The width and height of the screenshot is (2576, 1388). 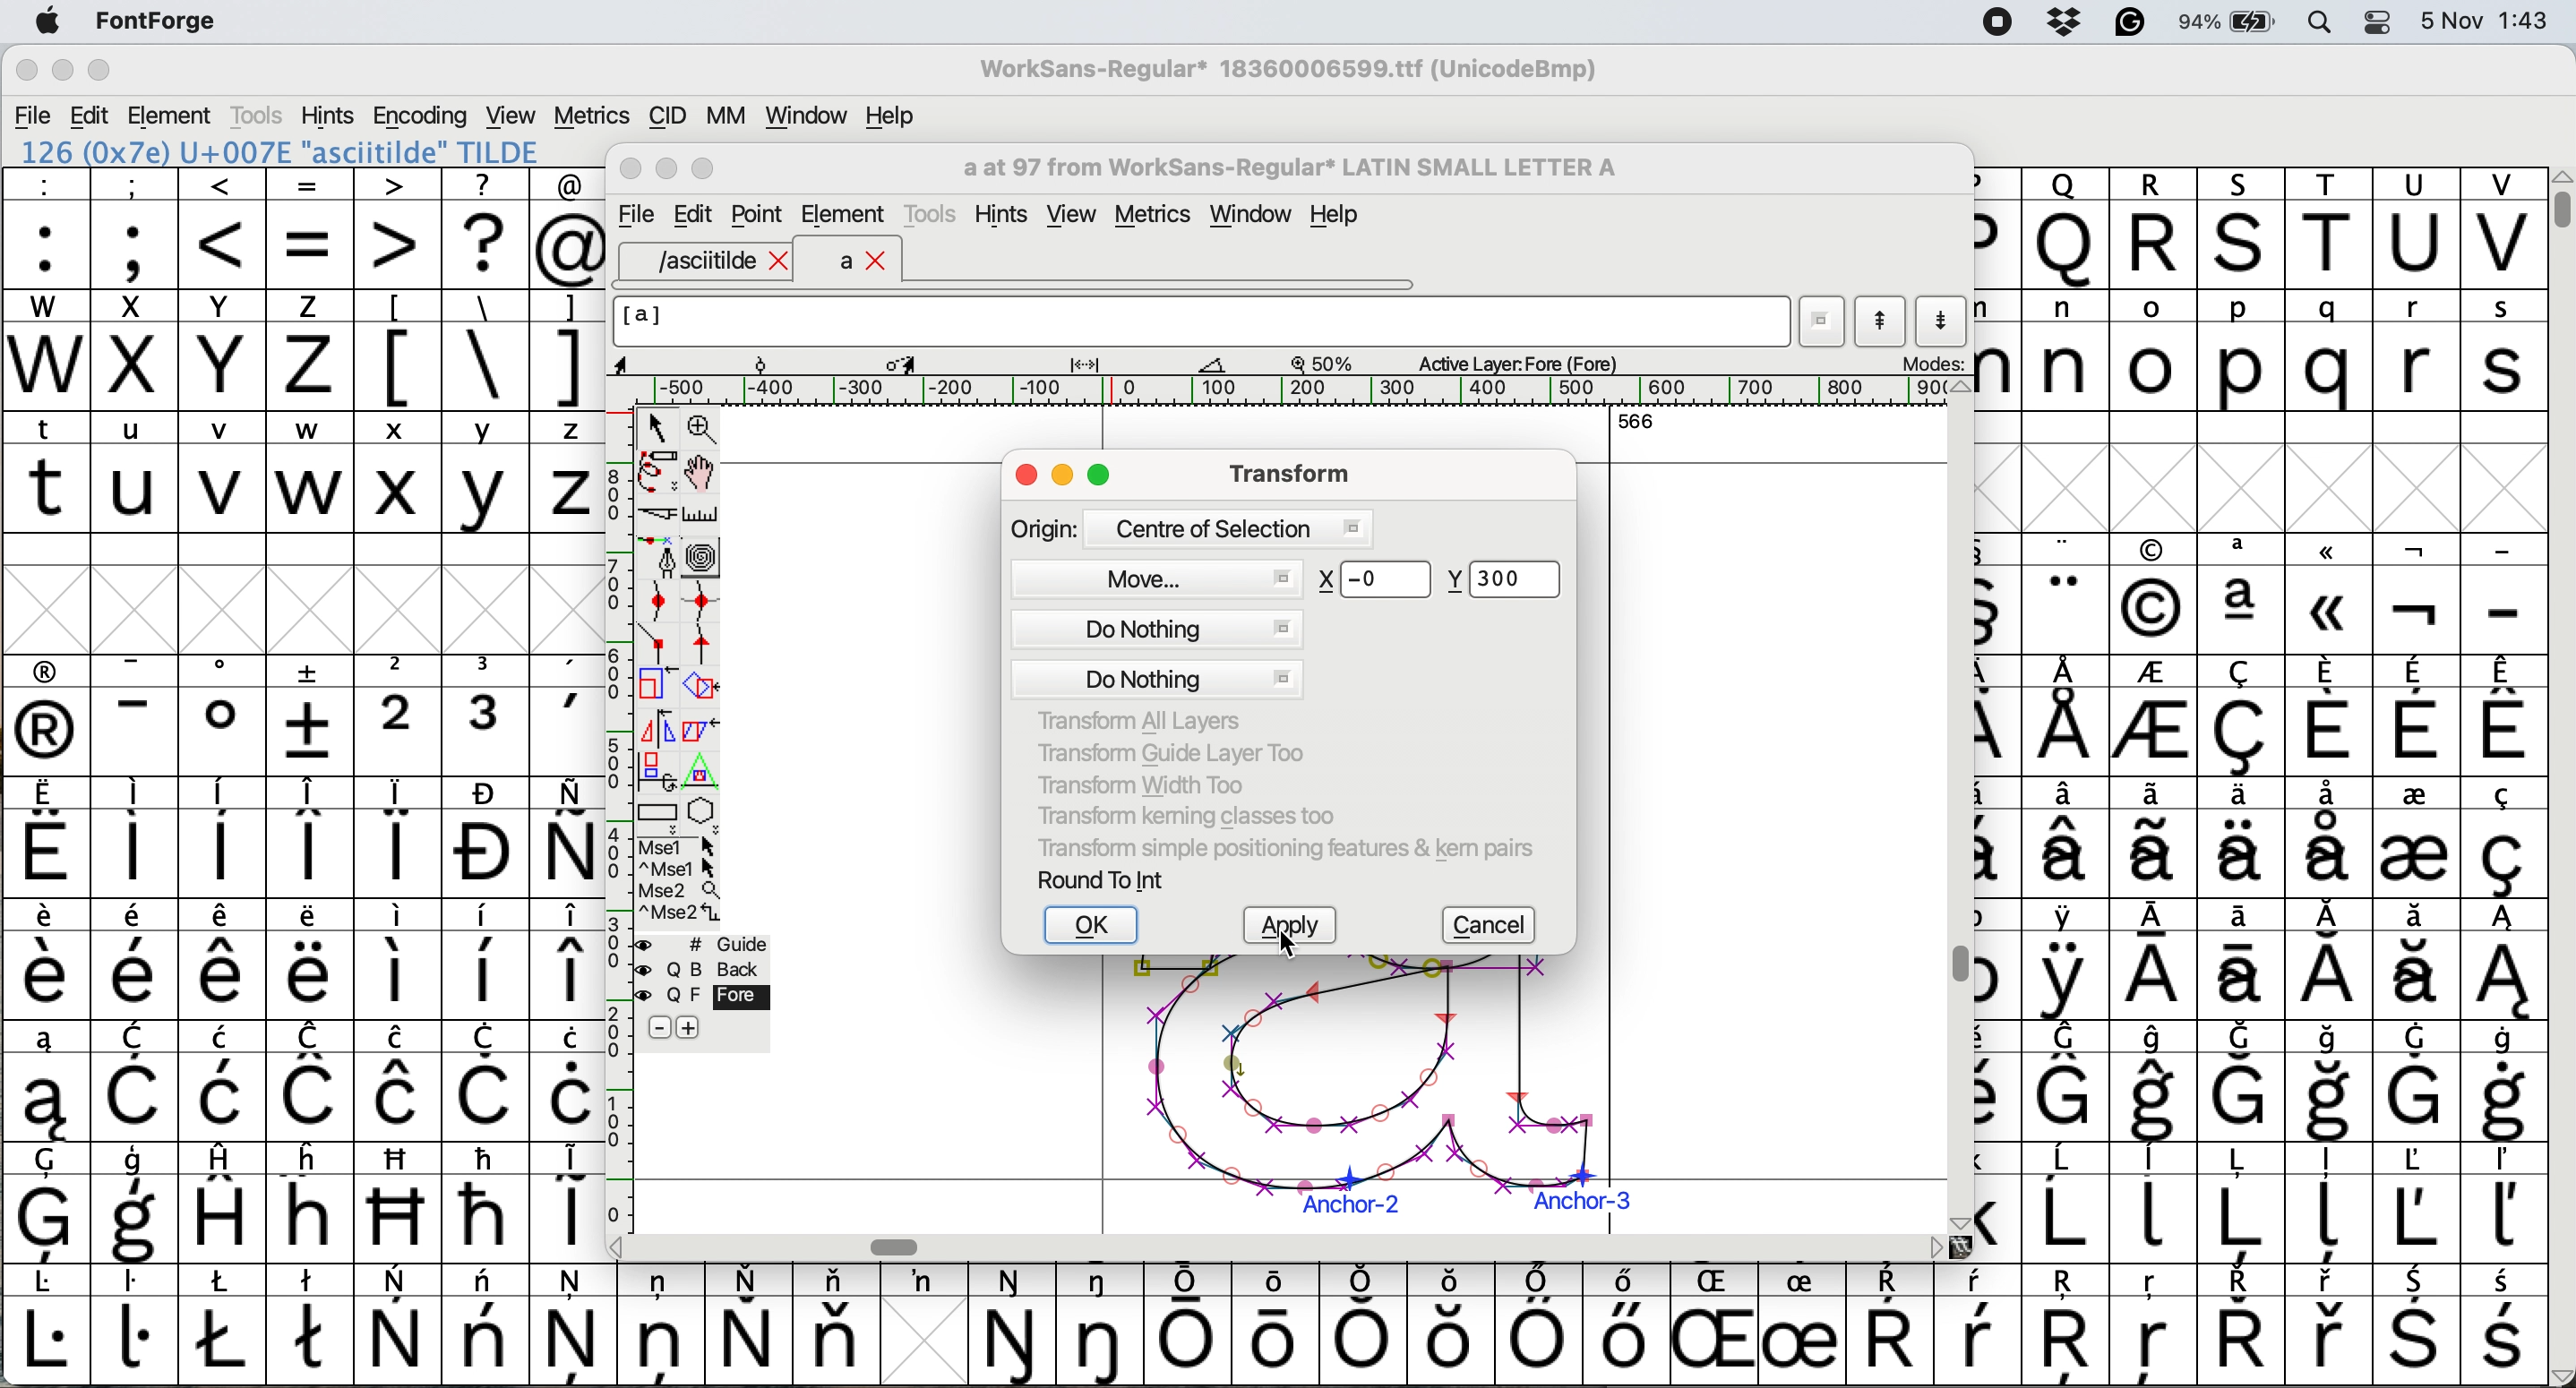 What do you see at coordinates (484, 351) in the screenshot?
I see `\` at bounding box center [484, 351].